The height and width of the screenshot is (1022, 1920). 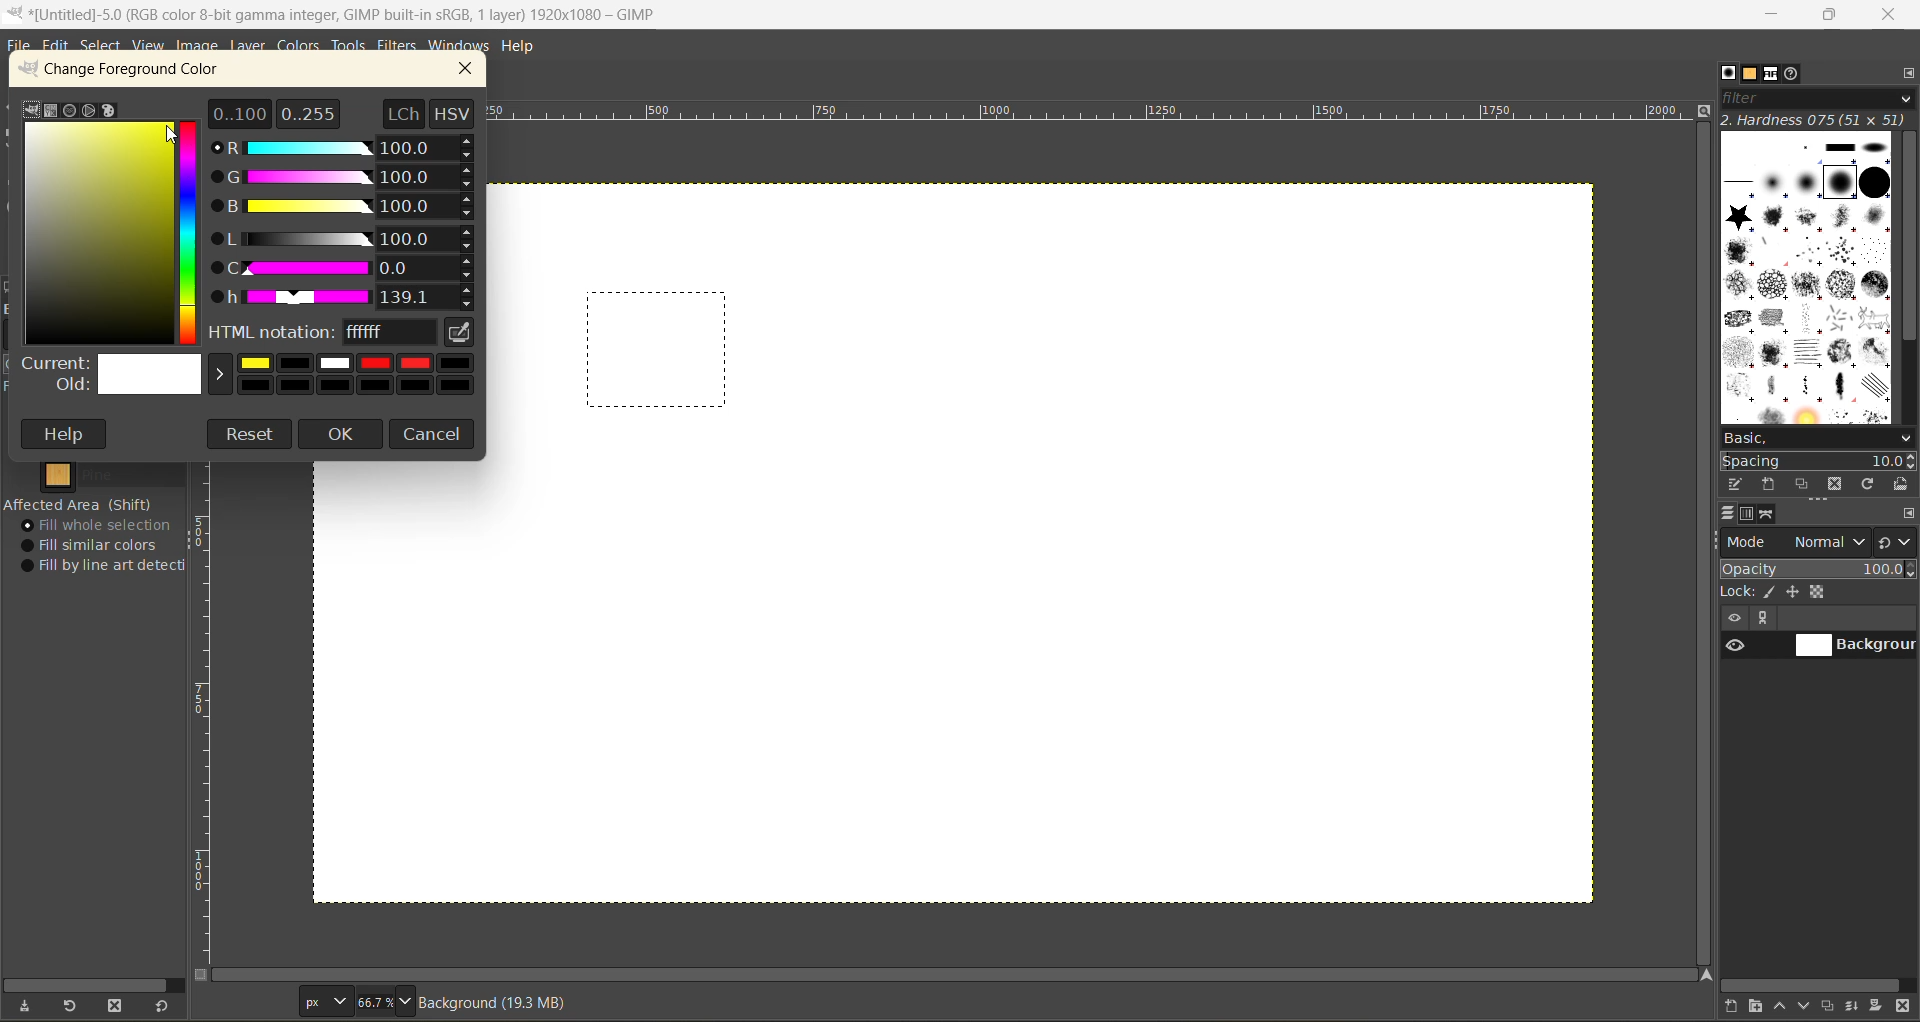 I want to click on filter, so click(x=1819, y=100).